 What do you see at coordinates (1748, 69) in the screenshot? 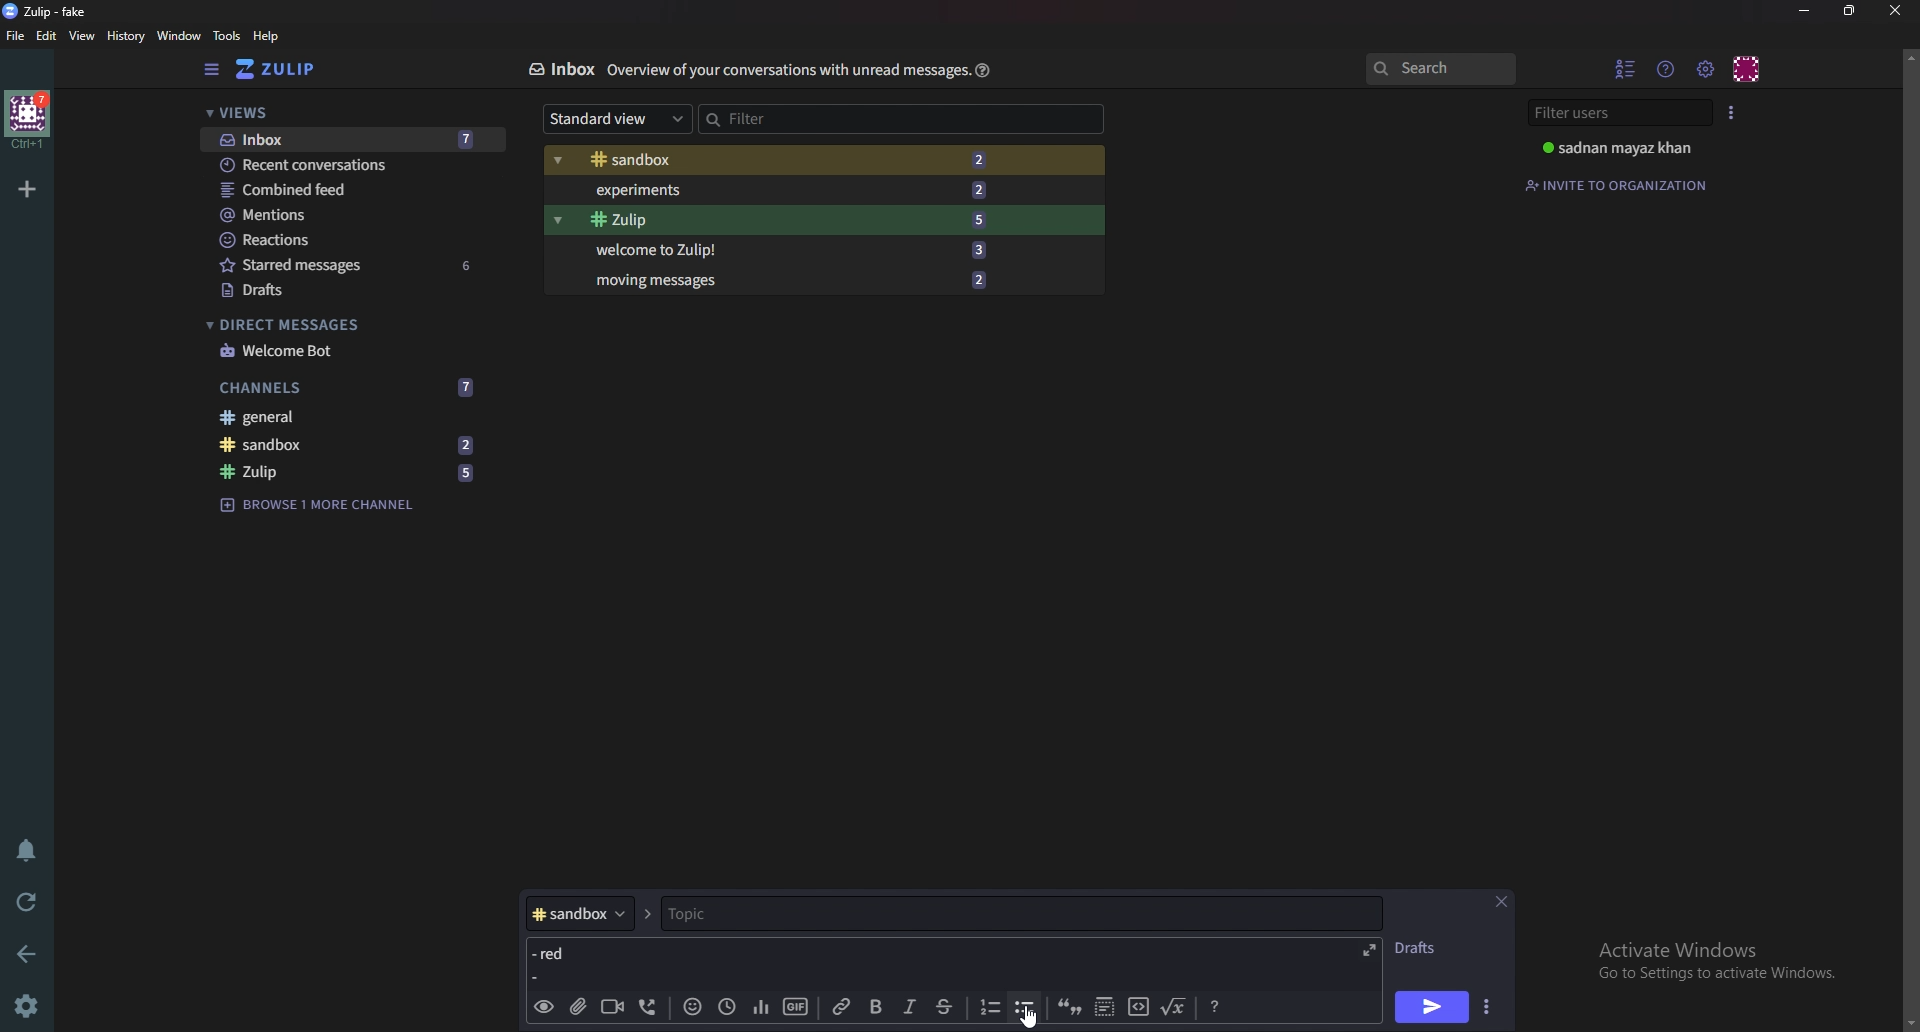
I see `personal menu` at bounding box center [1748, 69].